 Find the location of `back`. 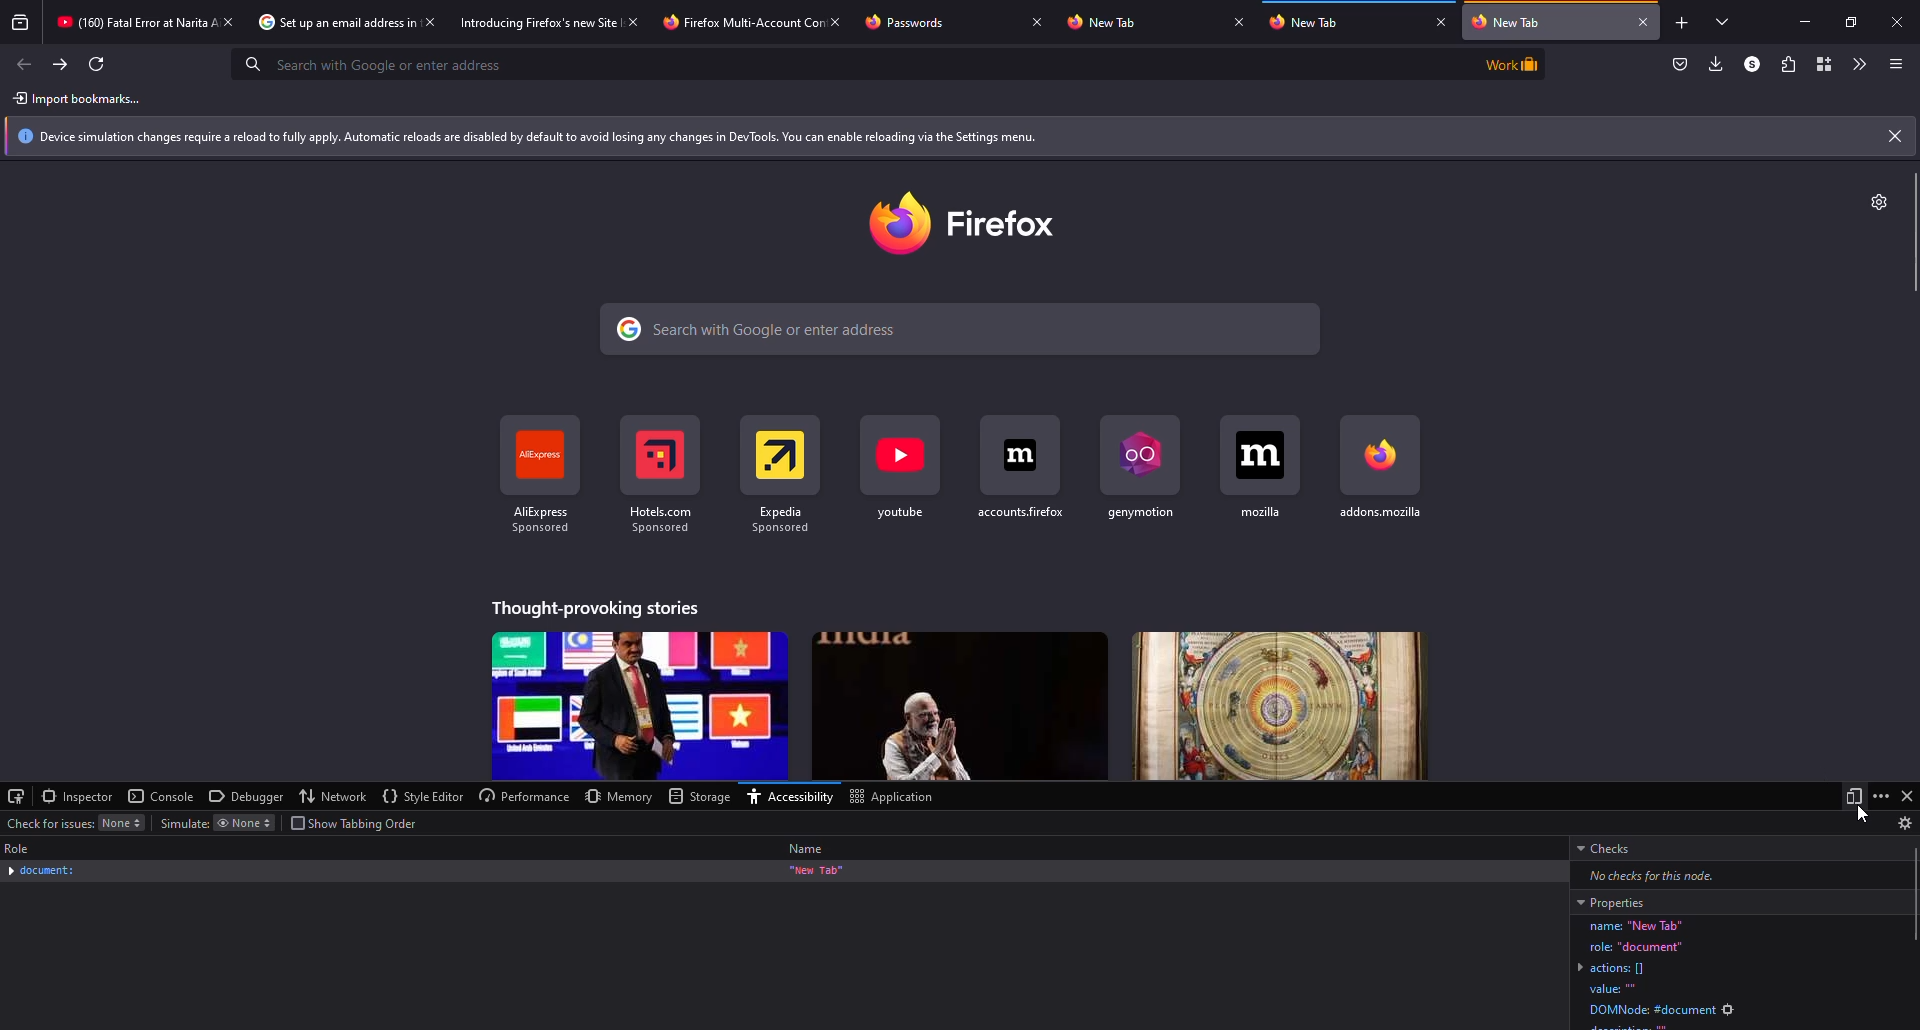

back is located at coordinates (26, 64).